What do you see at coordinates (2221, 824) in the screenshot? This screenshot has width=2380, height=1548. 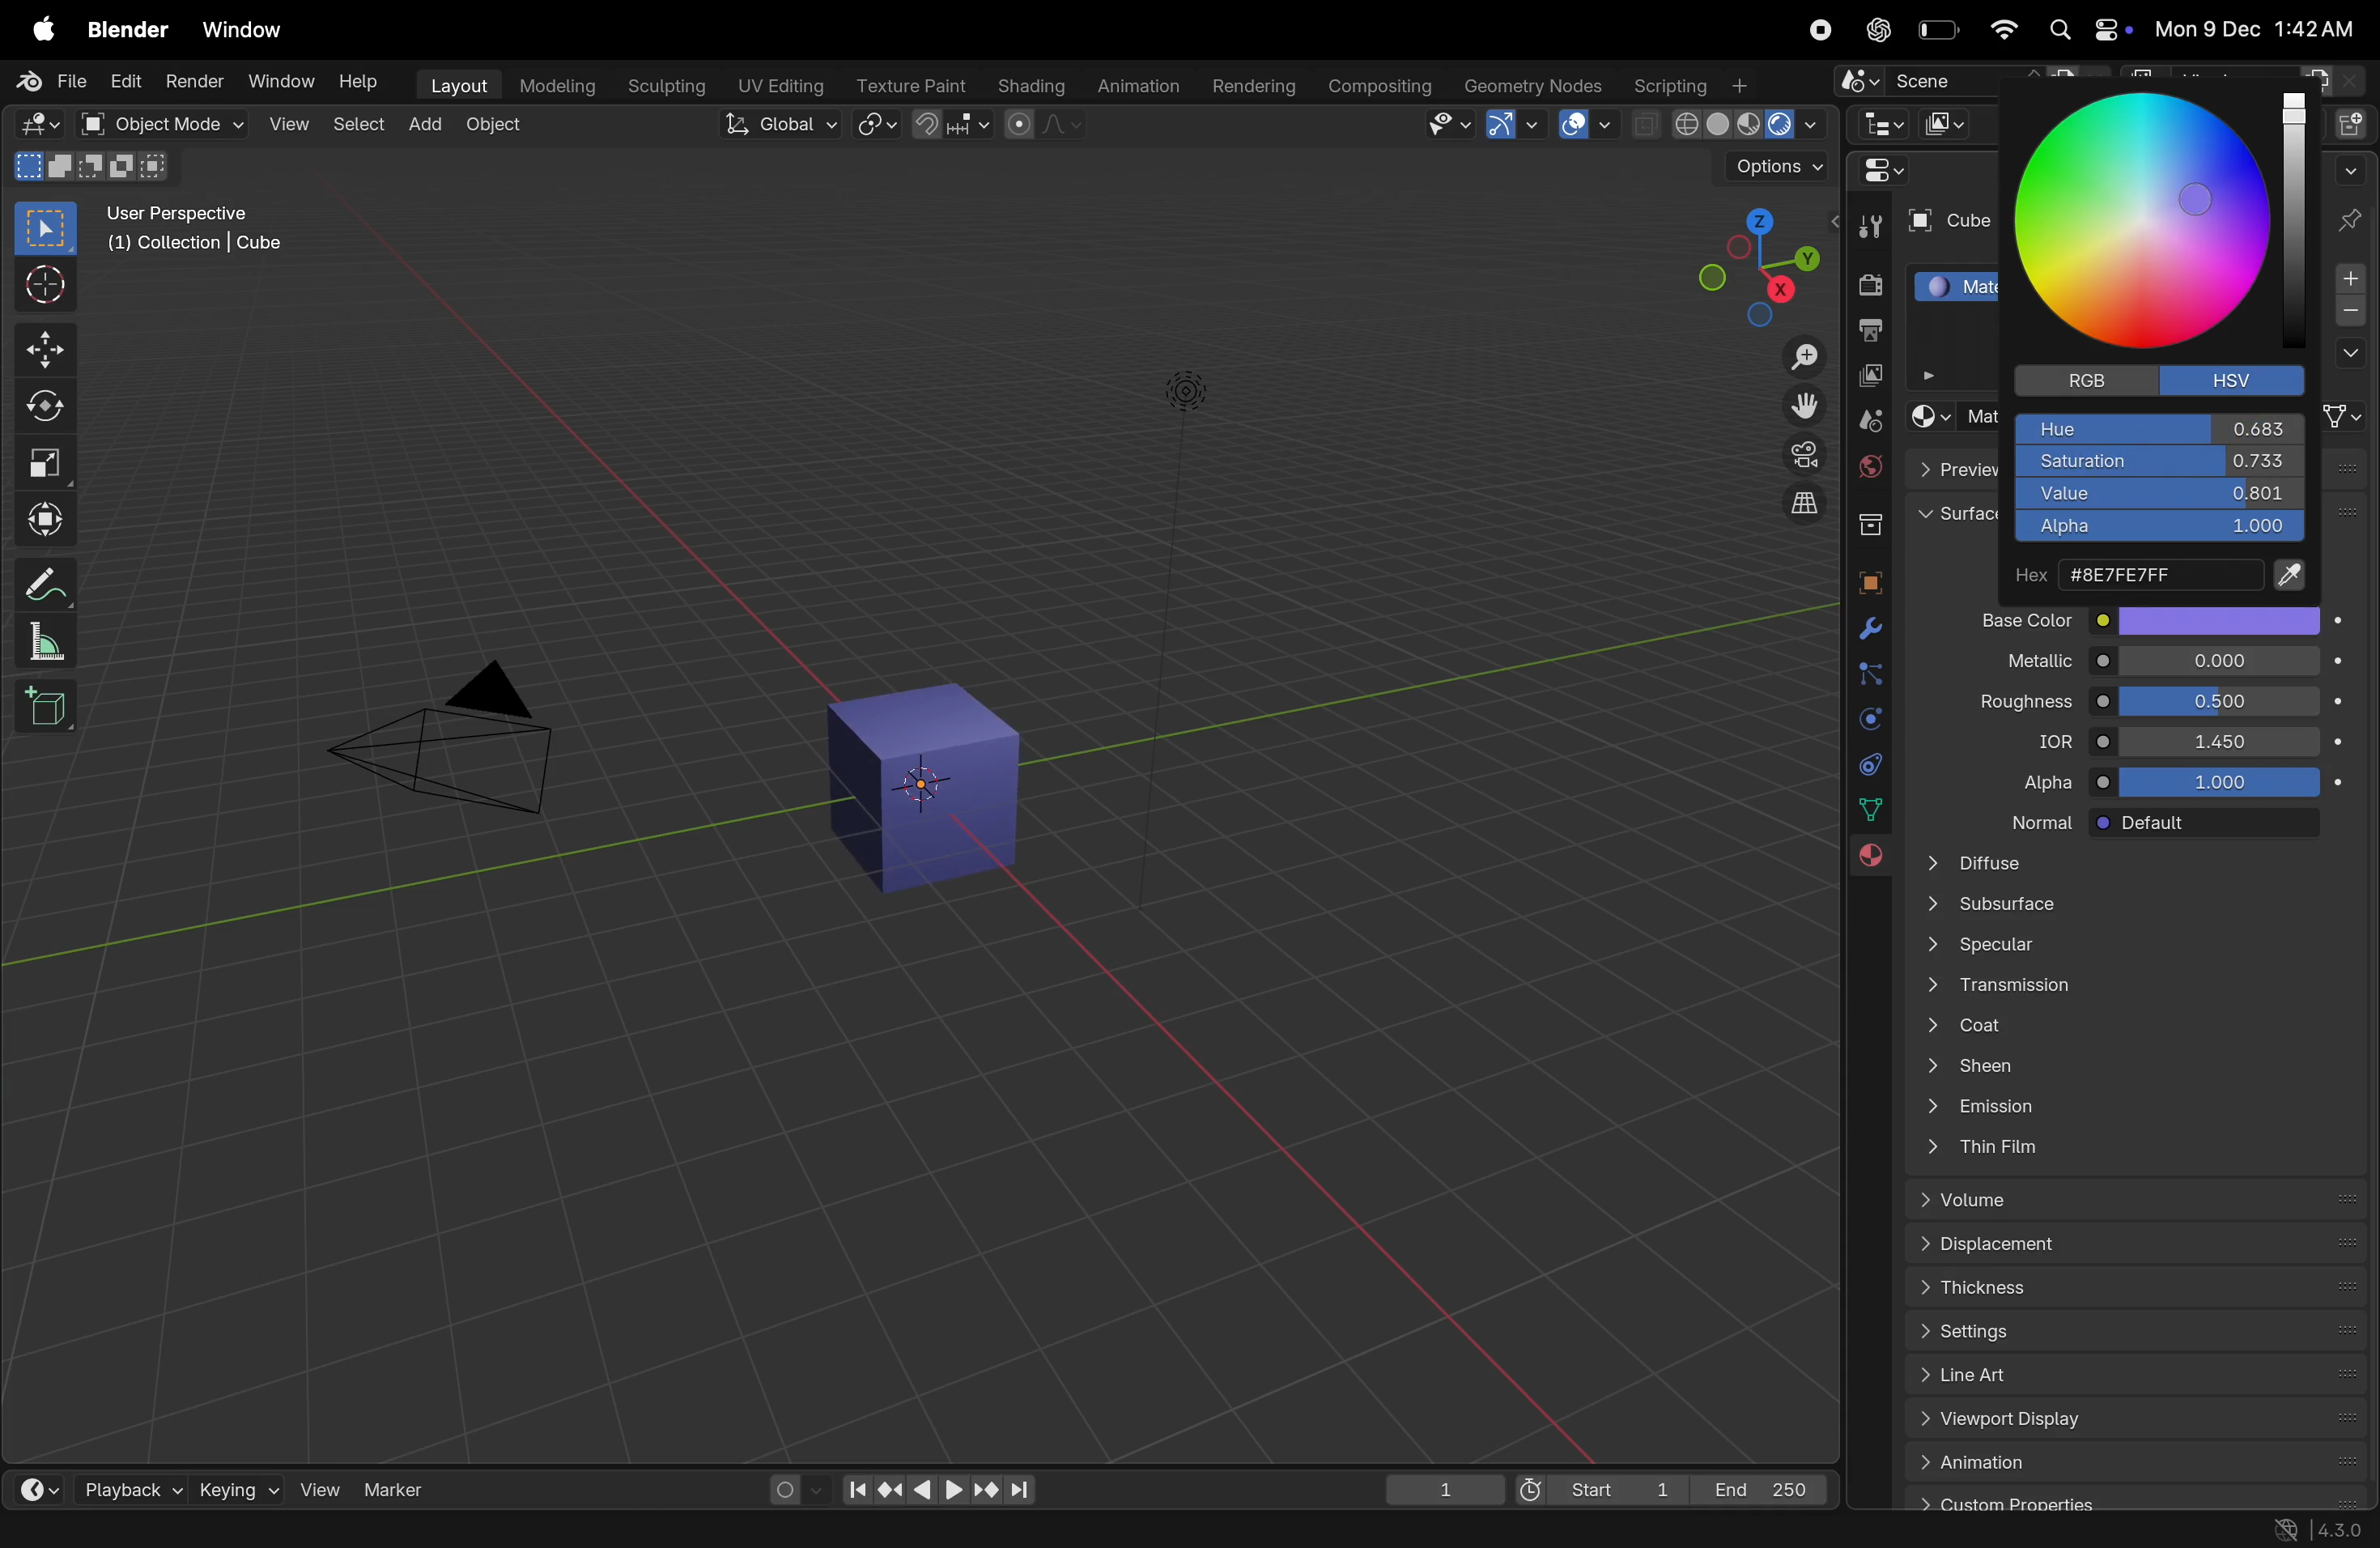 I see `default` at bounding box center [2221, 824].